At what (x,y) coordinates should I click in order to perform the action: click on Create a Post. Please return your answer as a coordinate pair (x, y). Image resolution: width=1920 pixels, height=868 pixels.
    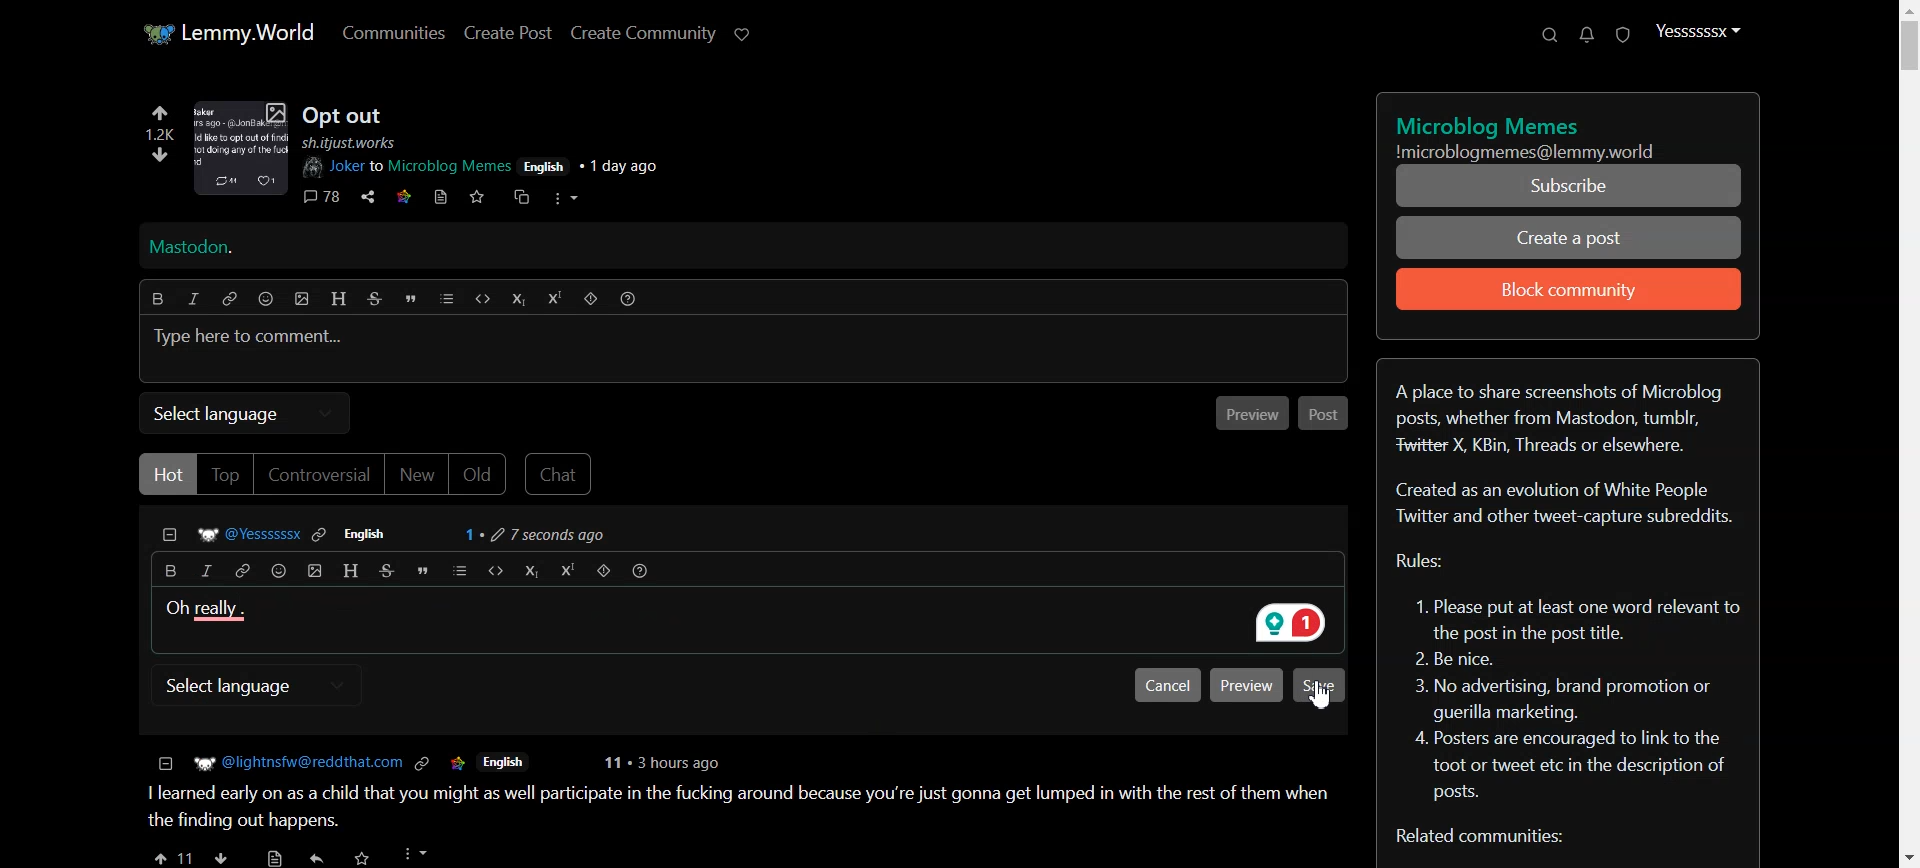
    Looking at the image, I should click on (1567, 238).